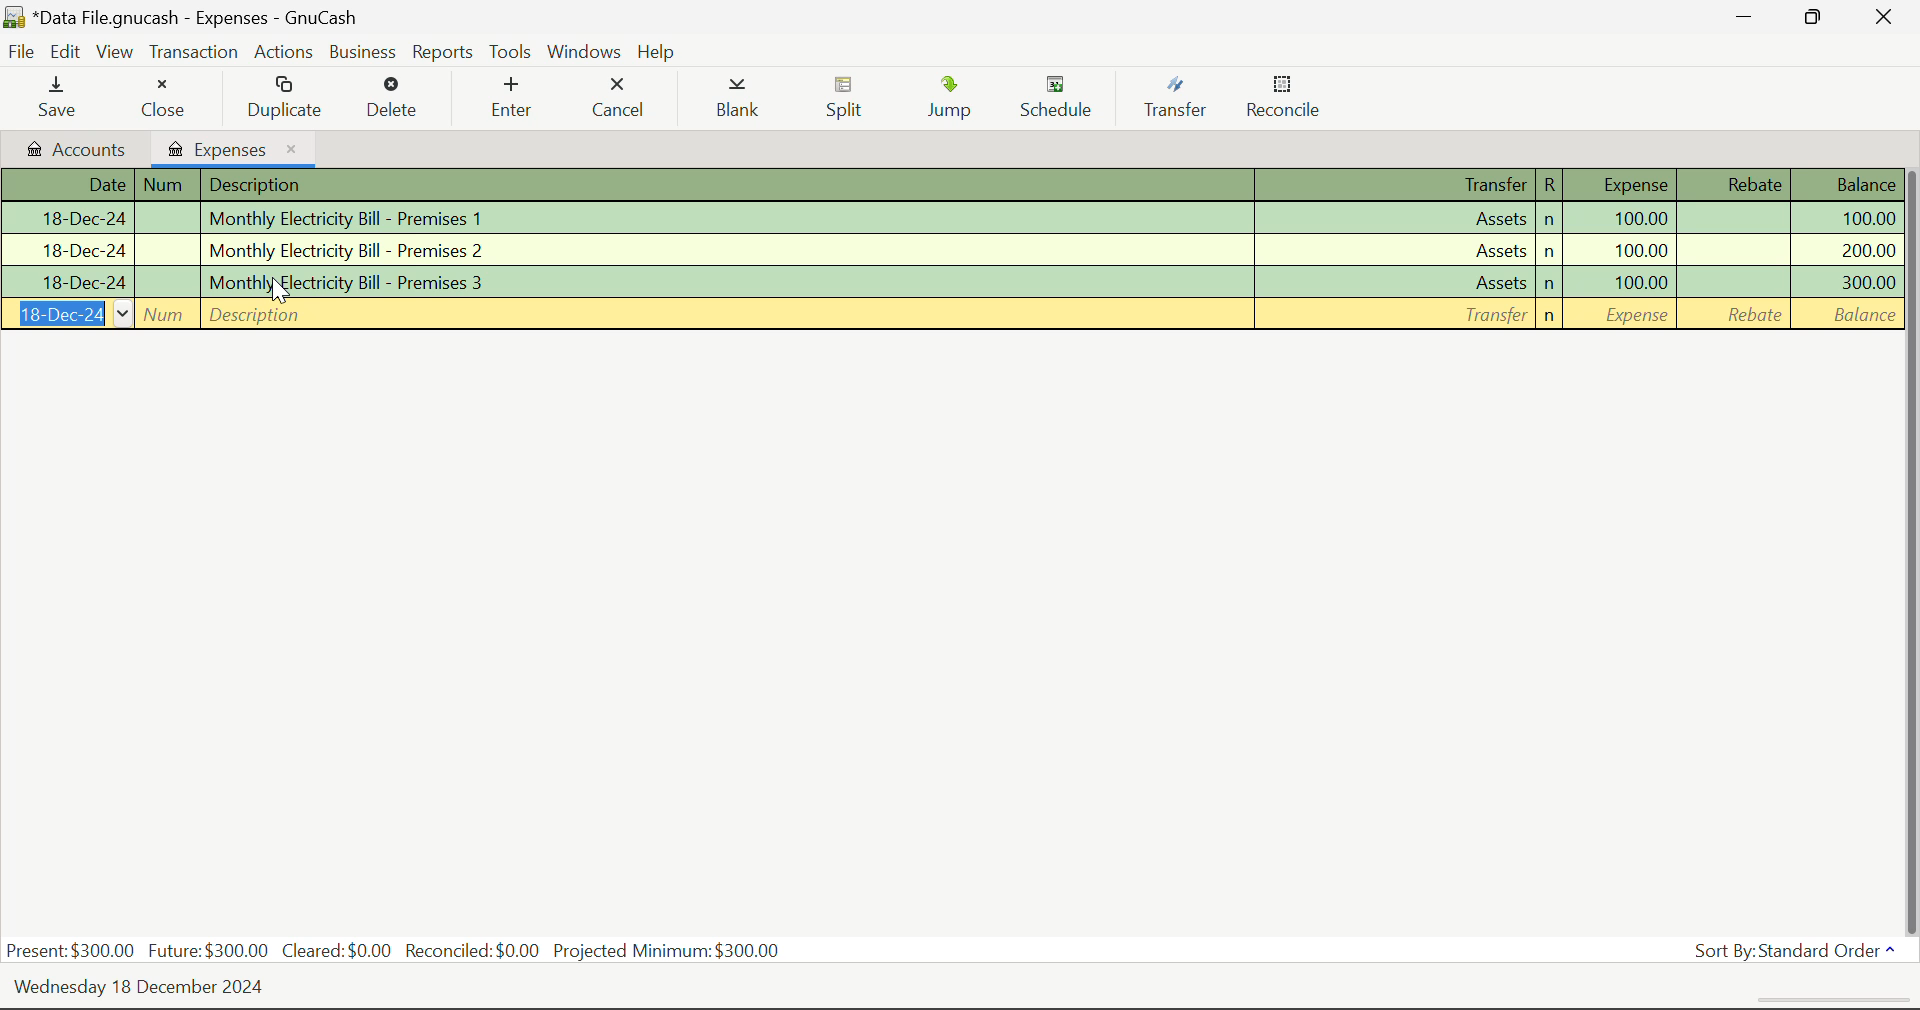  What do you see at coordinates (158, 988) in the screenshot?
I see `Wednesday 18 December 2024` at bounding box center [158, 988].